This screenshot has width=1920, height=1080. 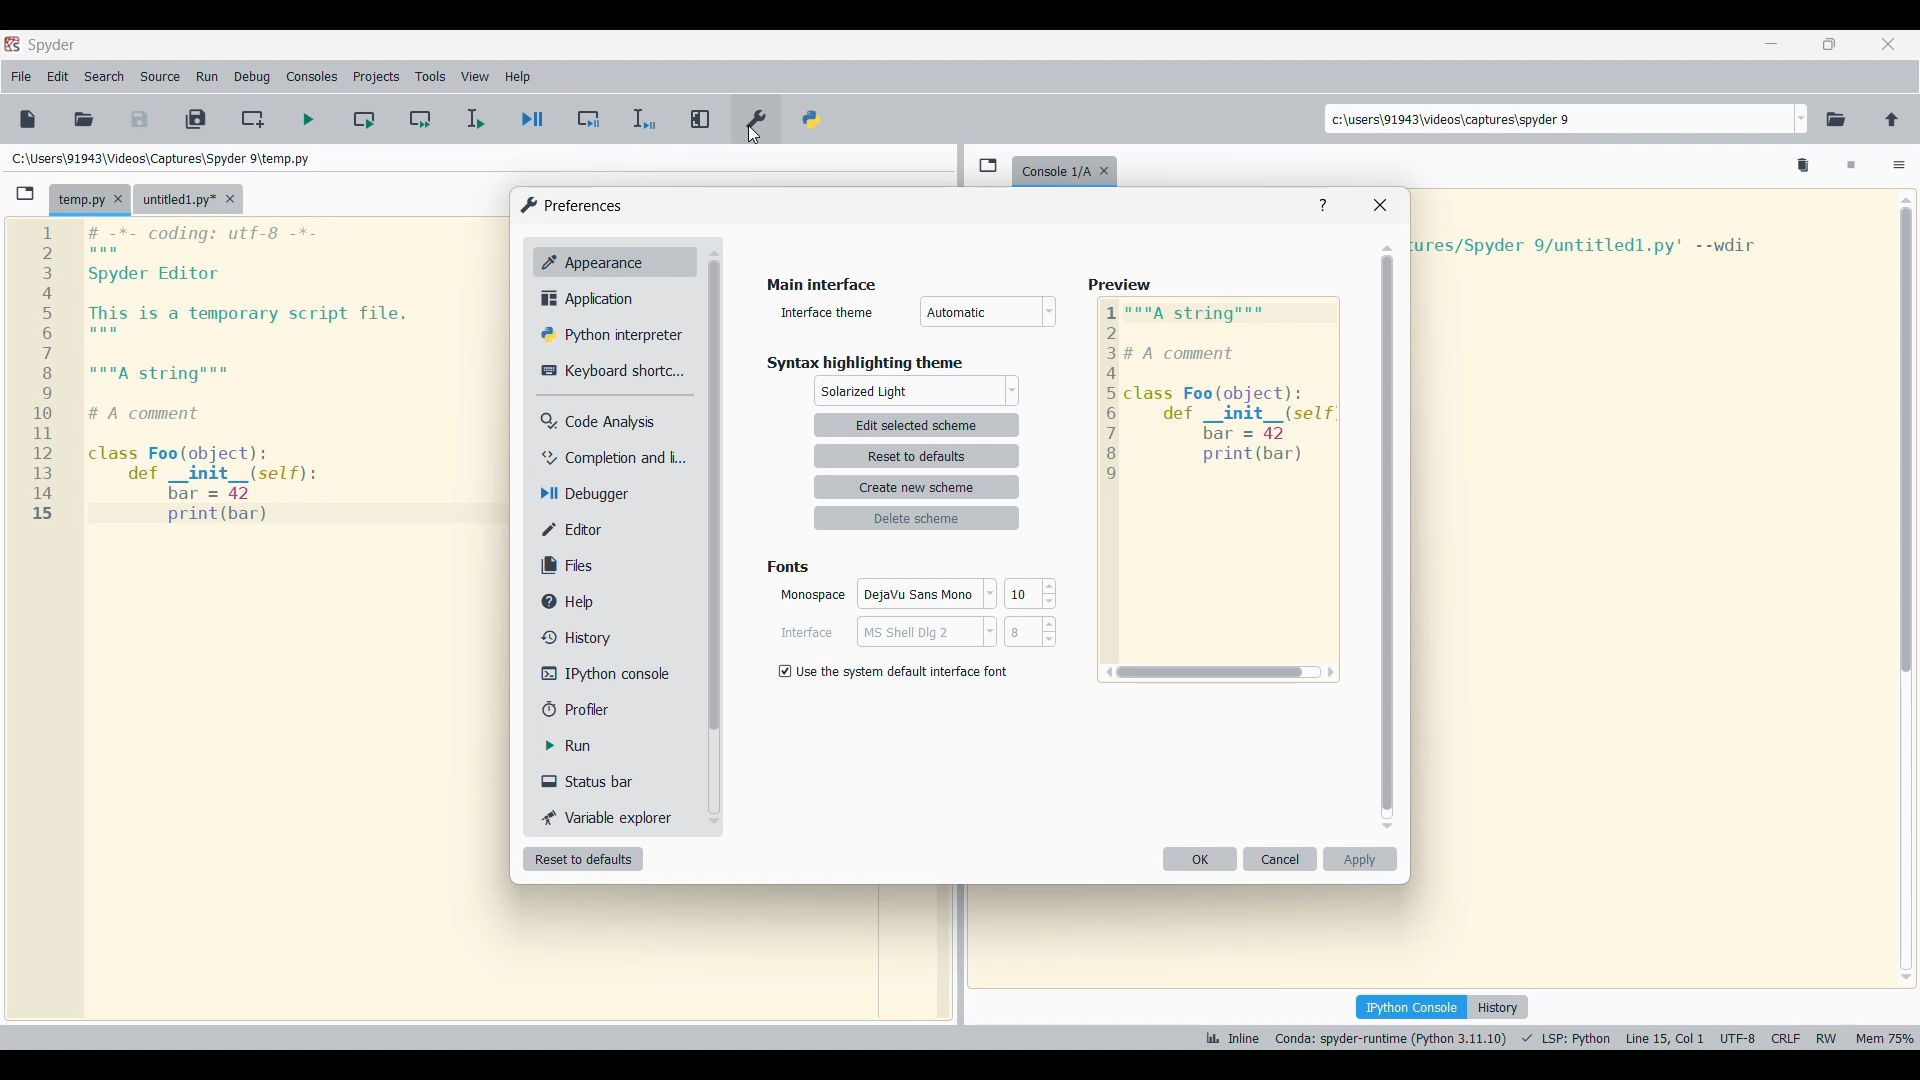 What do you see at coordinates (1803, 166) in the screenshot?
I see `Remove all variables from namespace` at bounding box center [1803, 166].